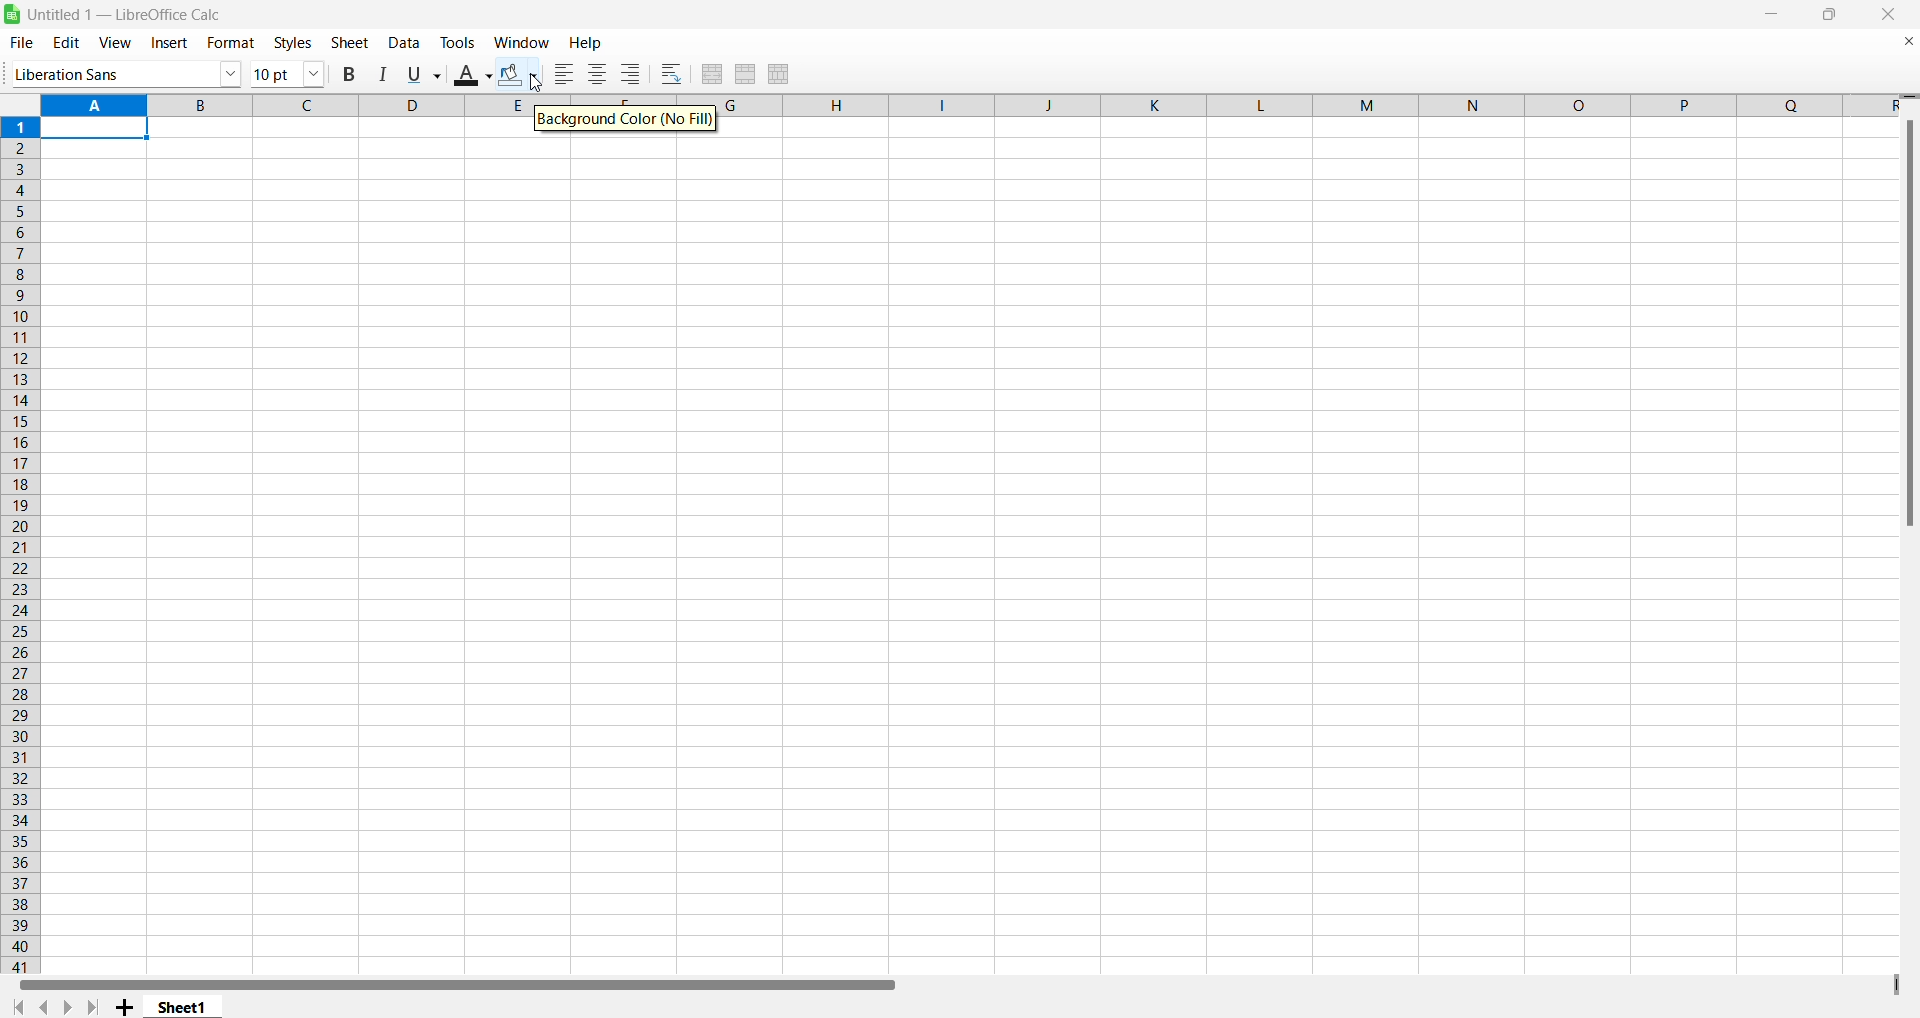 This screenshot has width=1920, height=1018. What do you see at coordinates (711, 71) in the screenshot?
I see `merge and center` at bounding box center [711, 71].